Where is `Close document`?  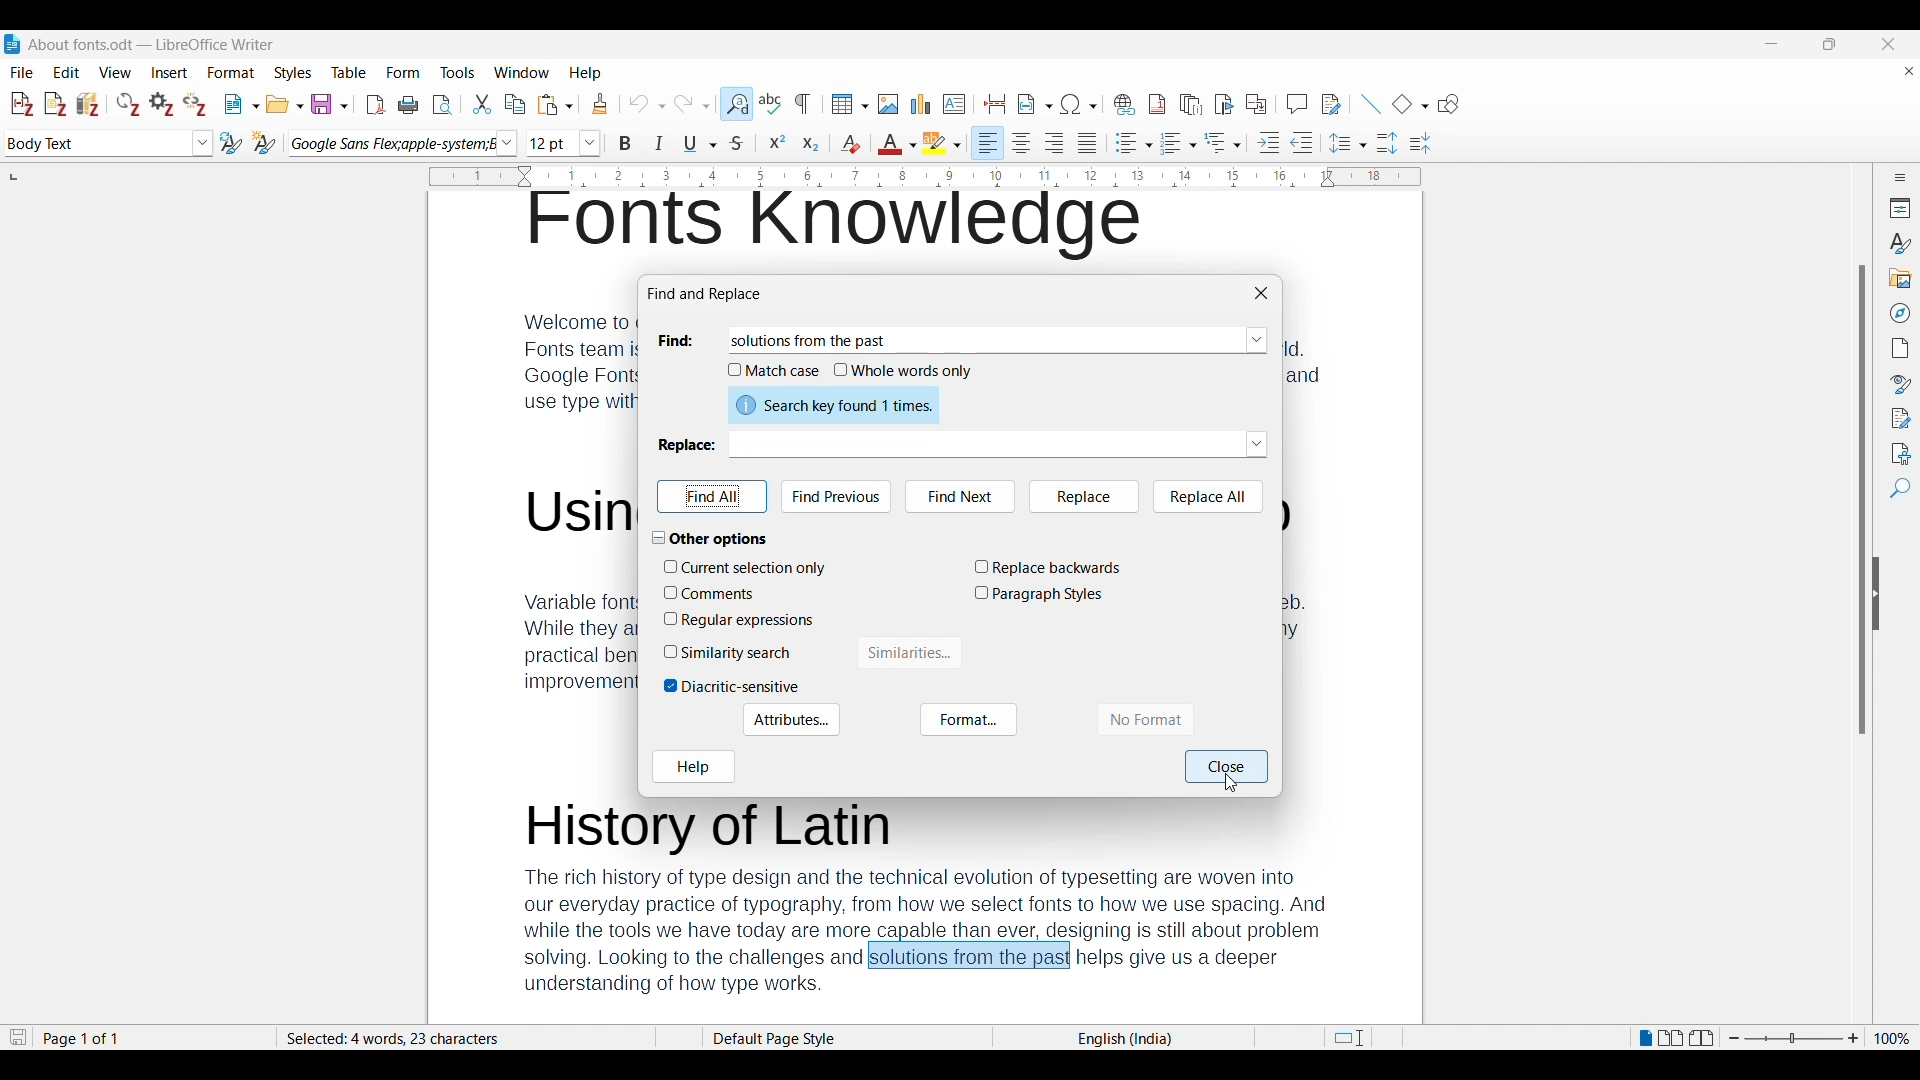 Close document is located at coordinates (1909, 70).